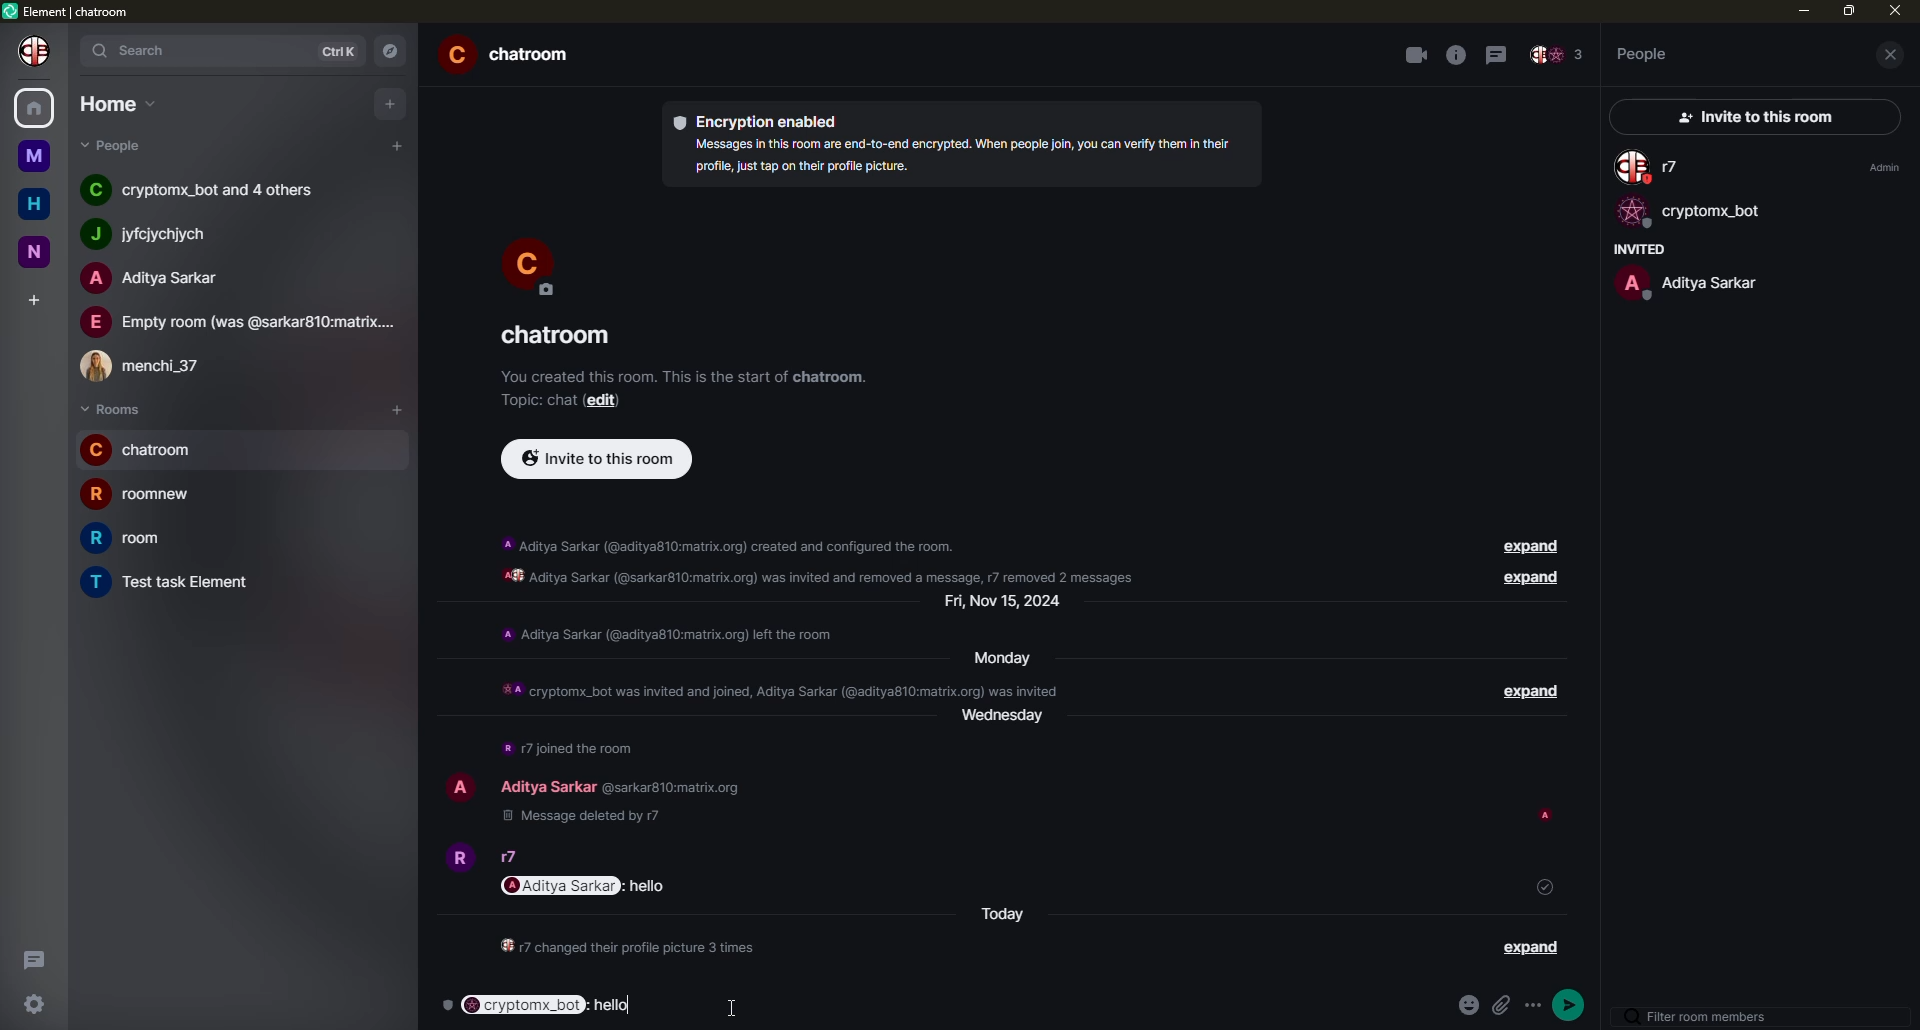 The height and width of the screenshot is (1030, 1920). What do you see at coordinates (958, 155) in the screenshot?
I see `info` at bounding box center [958, 155].